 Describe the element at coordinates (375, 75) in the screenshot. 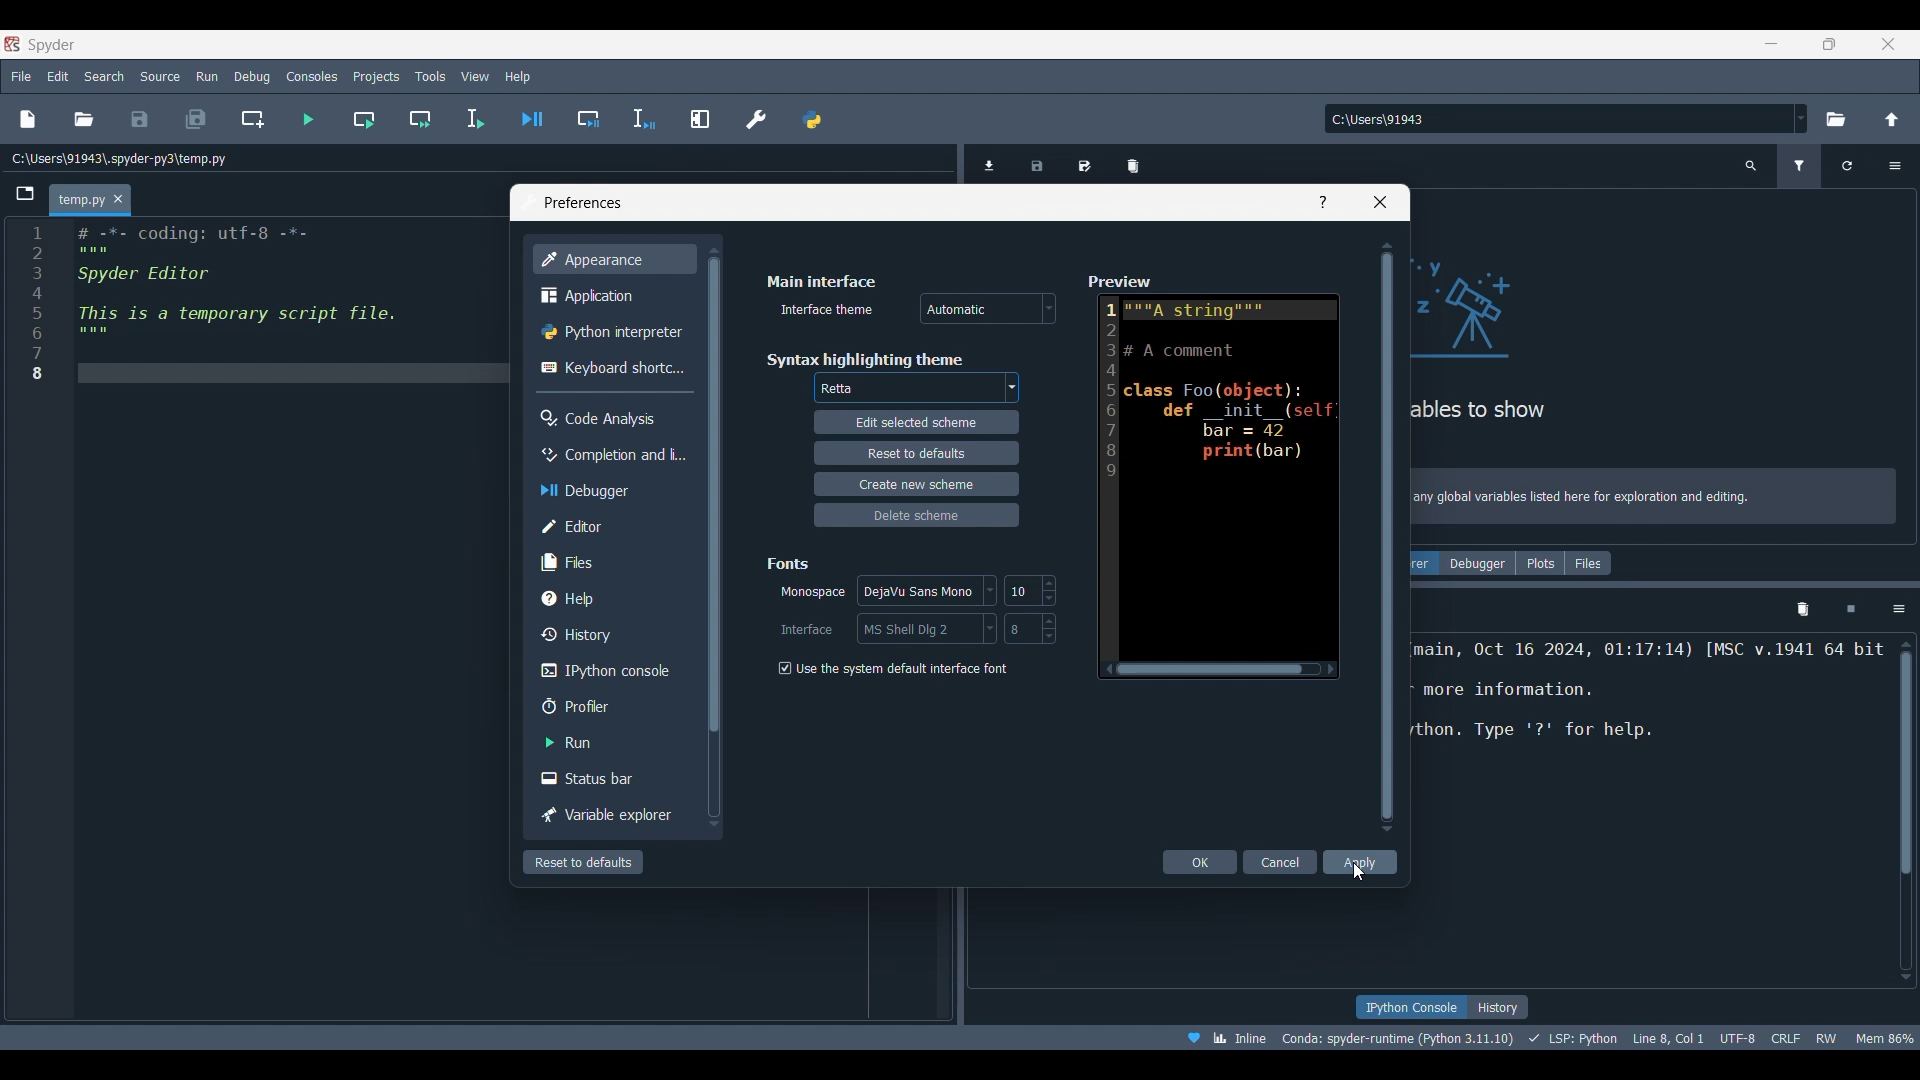

I see `Projects menu` at that location.